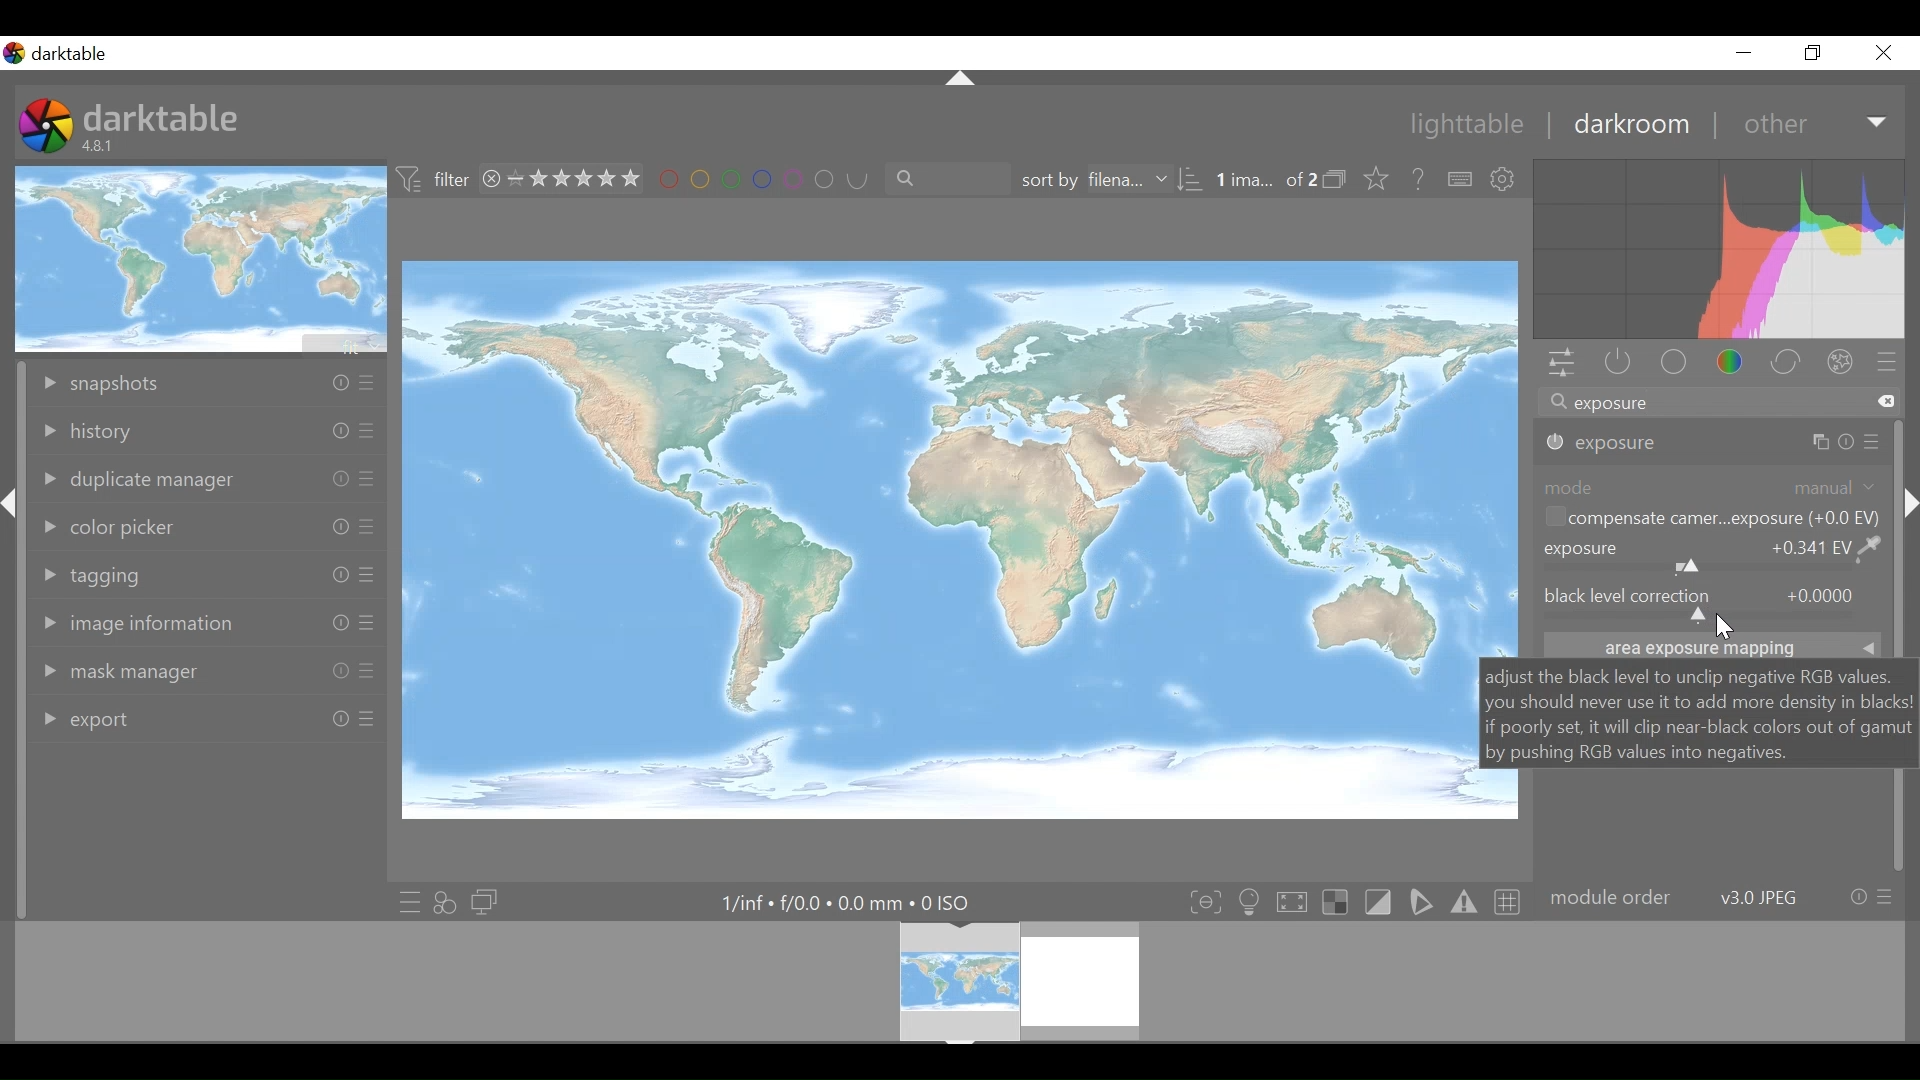 Image resolution: width=1920 pixels, height=1080 pixels. What do you see at coordinates (101, 147) in the screenshot?
I see `4.8.1` at bounding box center [101, 147].